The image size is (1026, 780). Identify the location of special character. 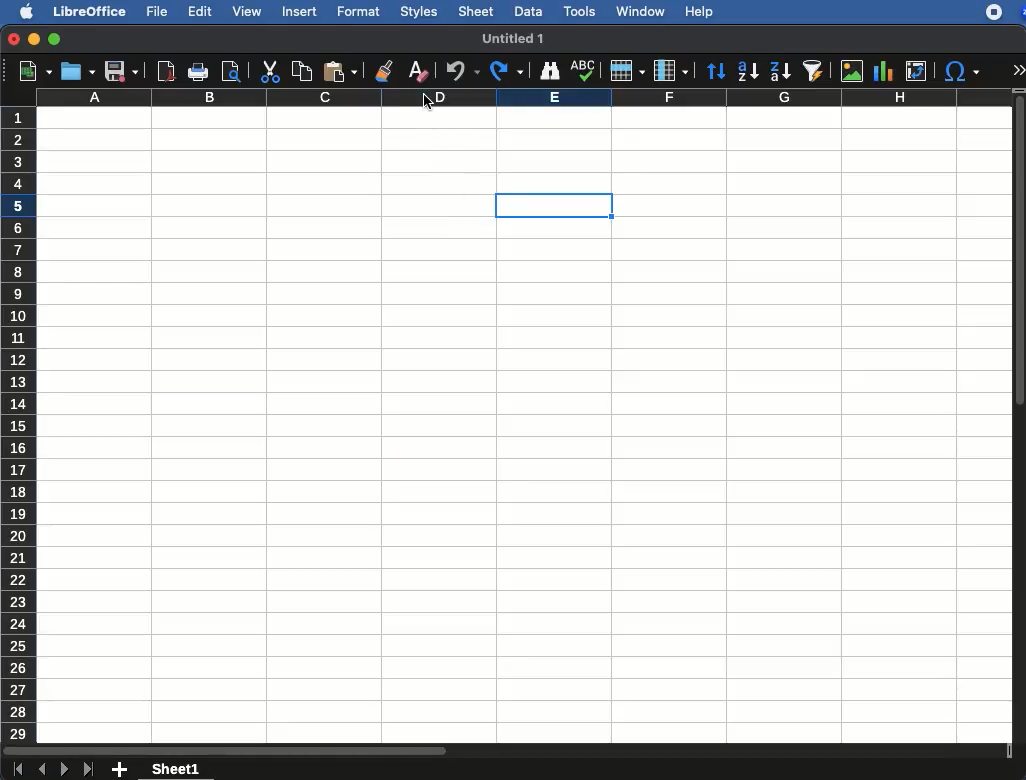
(962, 73).